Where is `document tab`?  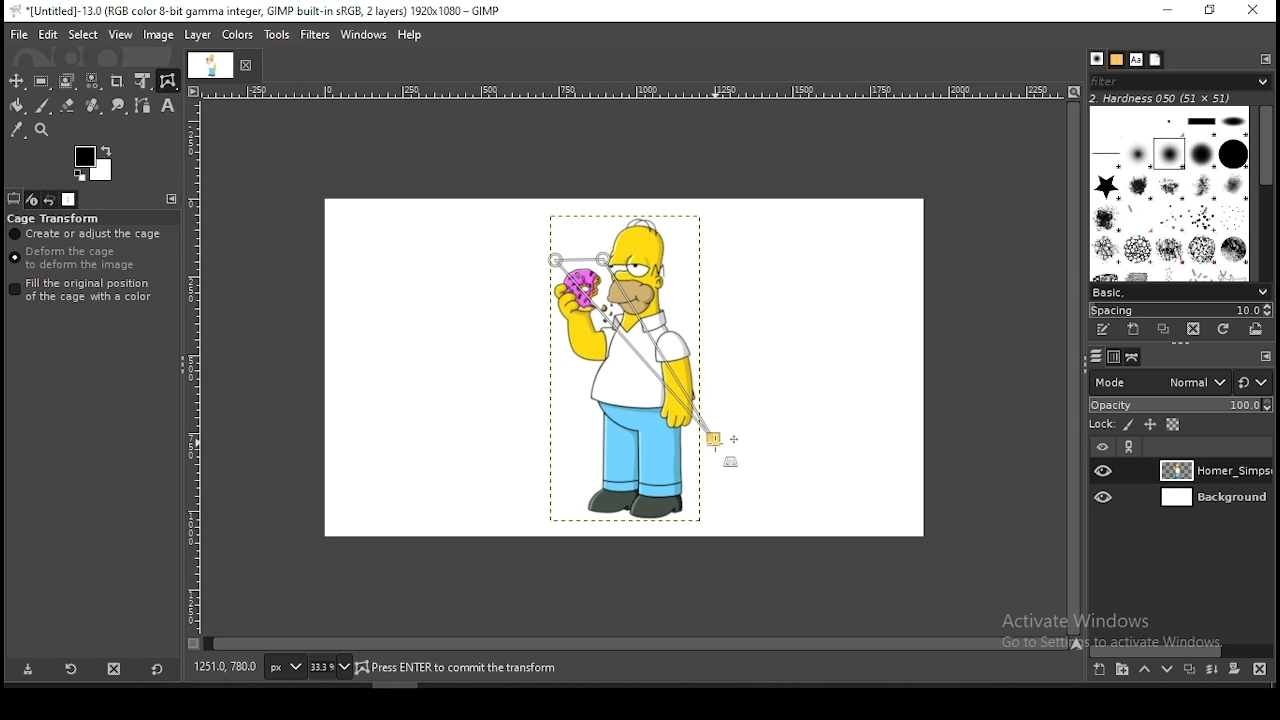
document tab is located at coordinates (212, 67).